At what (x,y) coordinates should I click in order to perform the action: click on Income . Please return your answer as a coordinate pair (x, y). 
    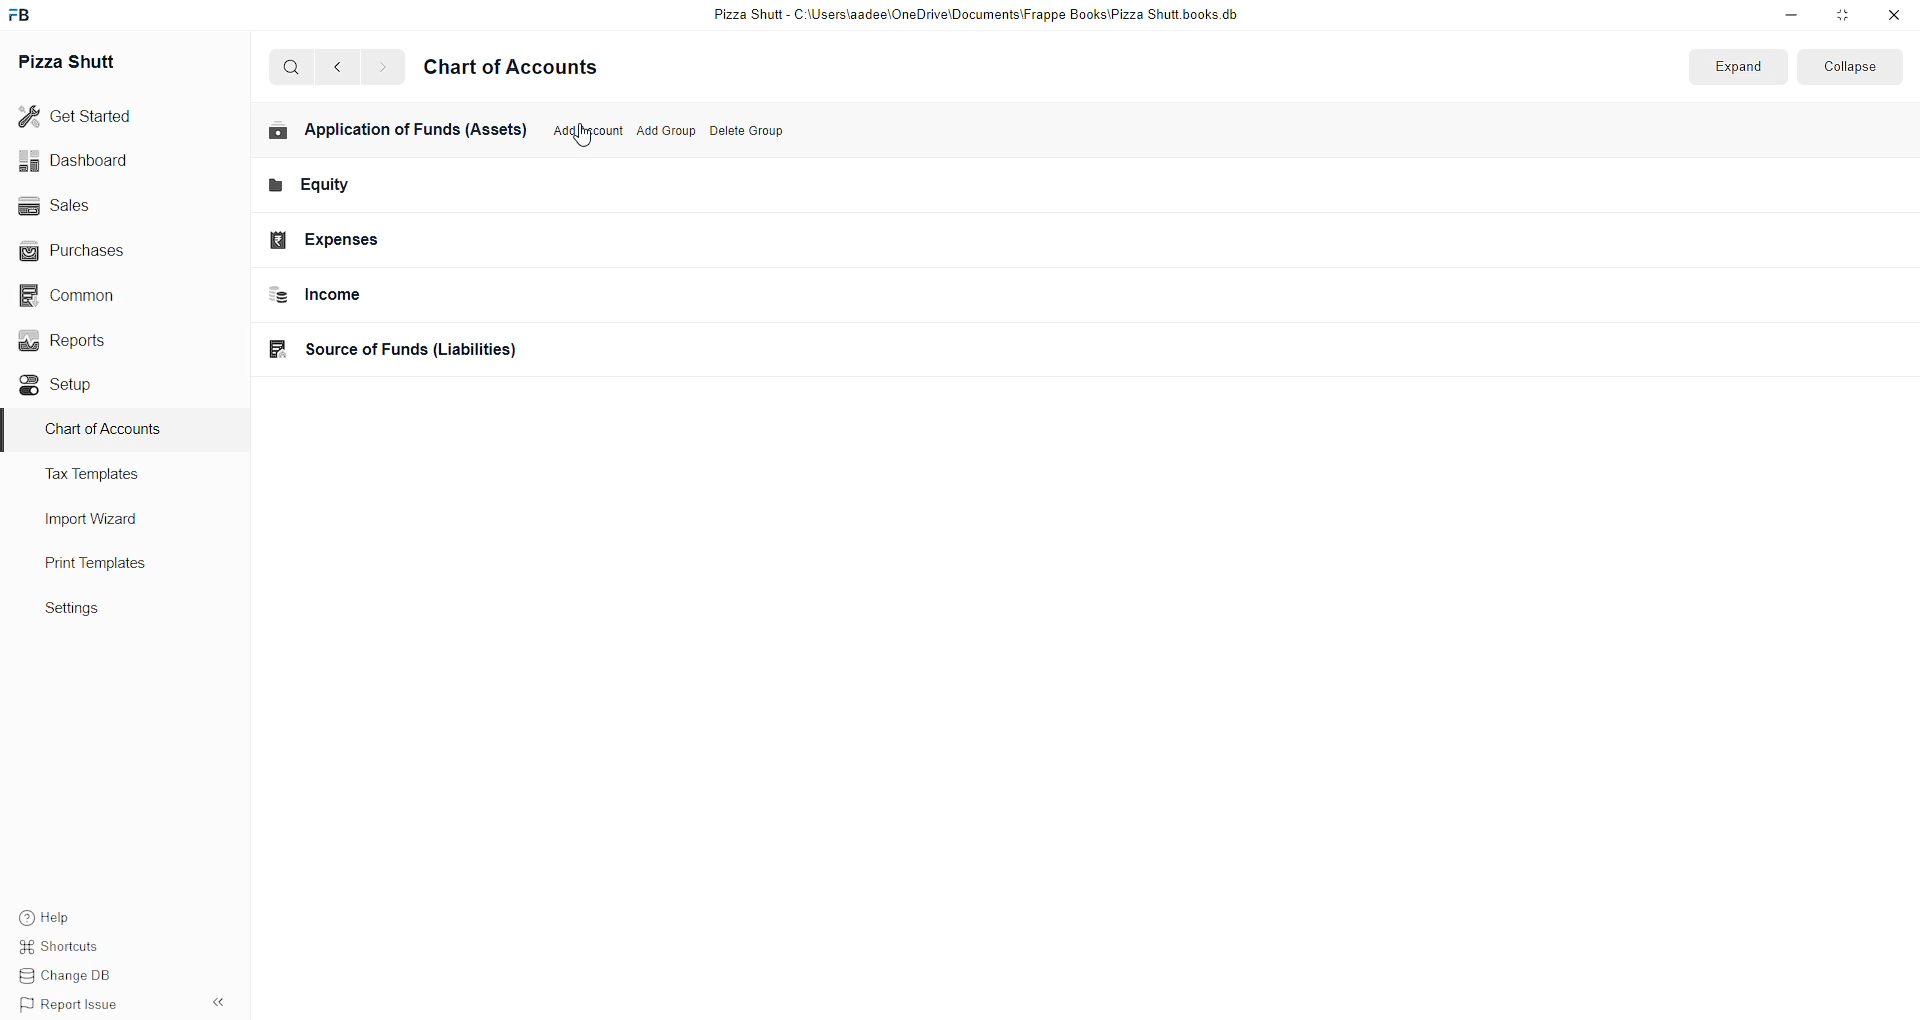
    Looking at the image, I should click on (413, 295).